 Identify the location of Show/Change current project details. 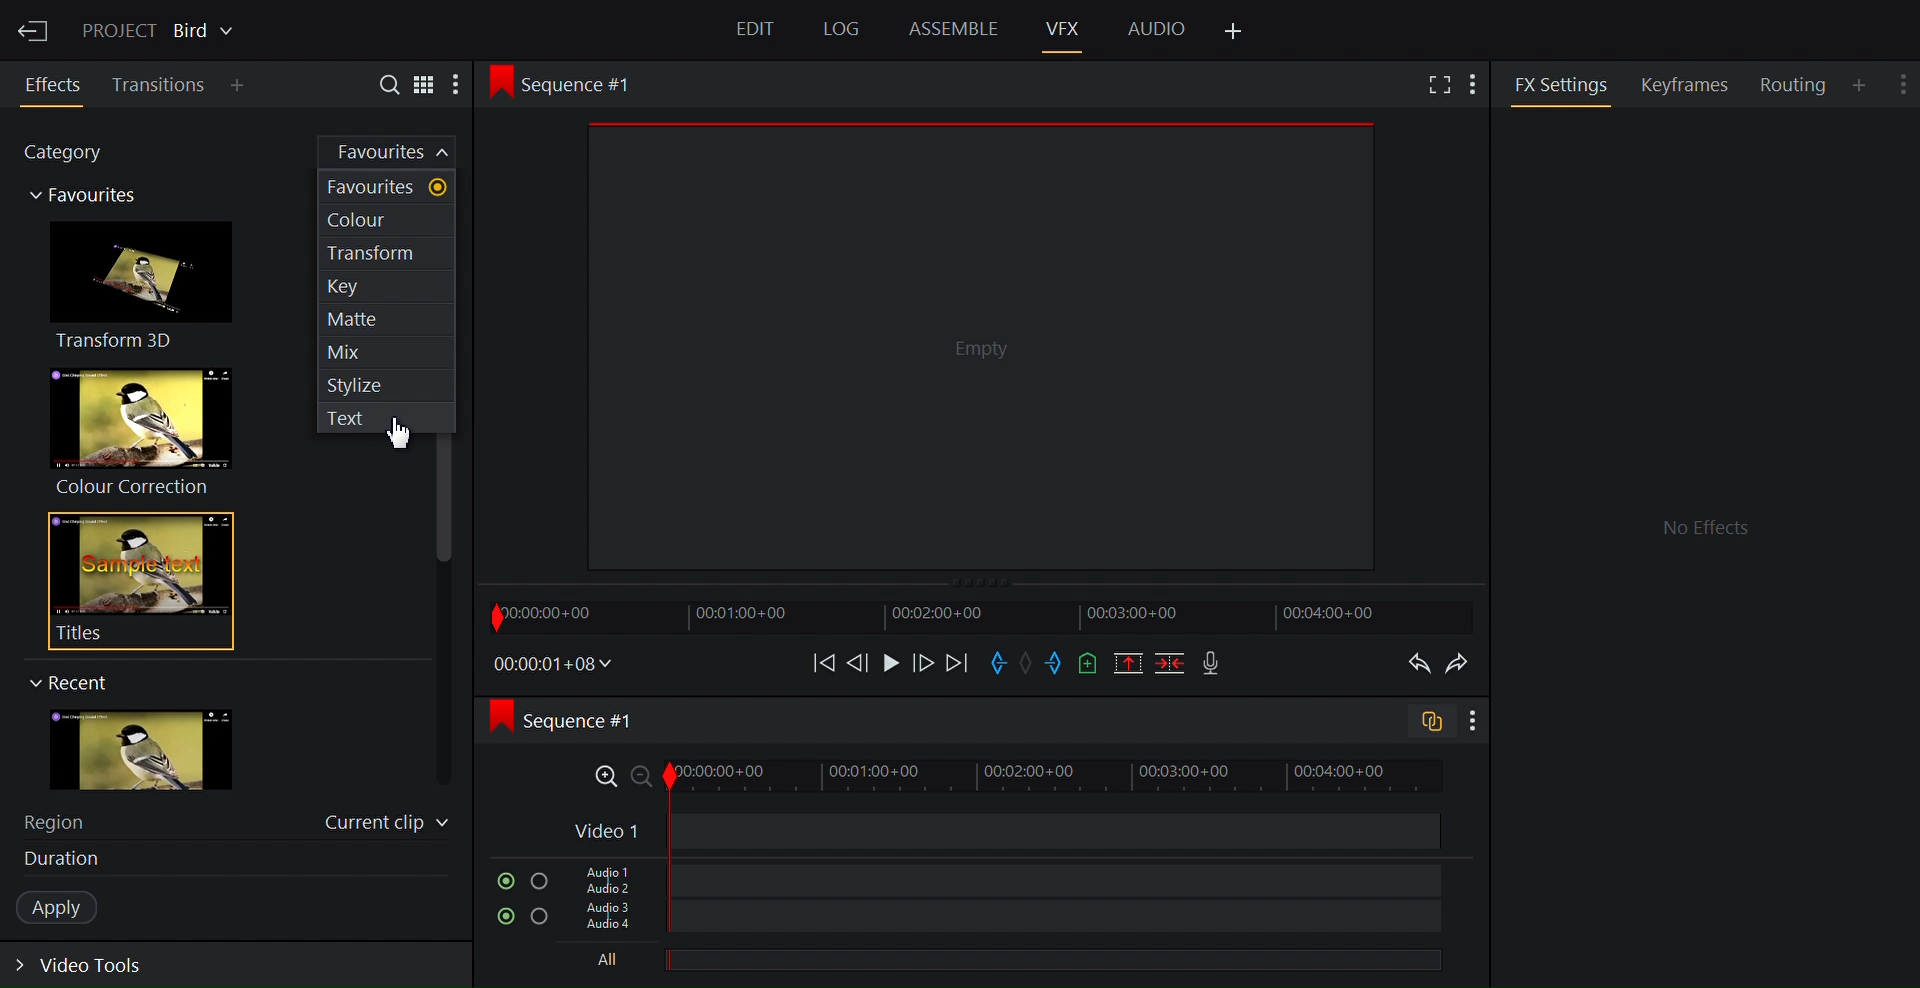
(161, 28).